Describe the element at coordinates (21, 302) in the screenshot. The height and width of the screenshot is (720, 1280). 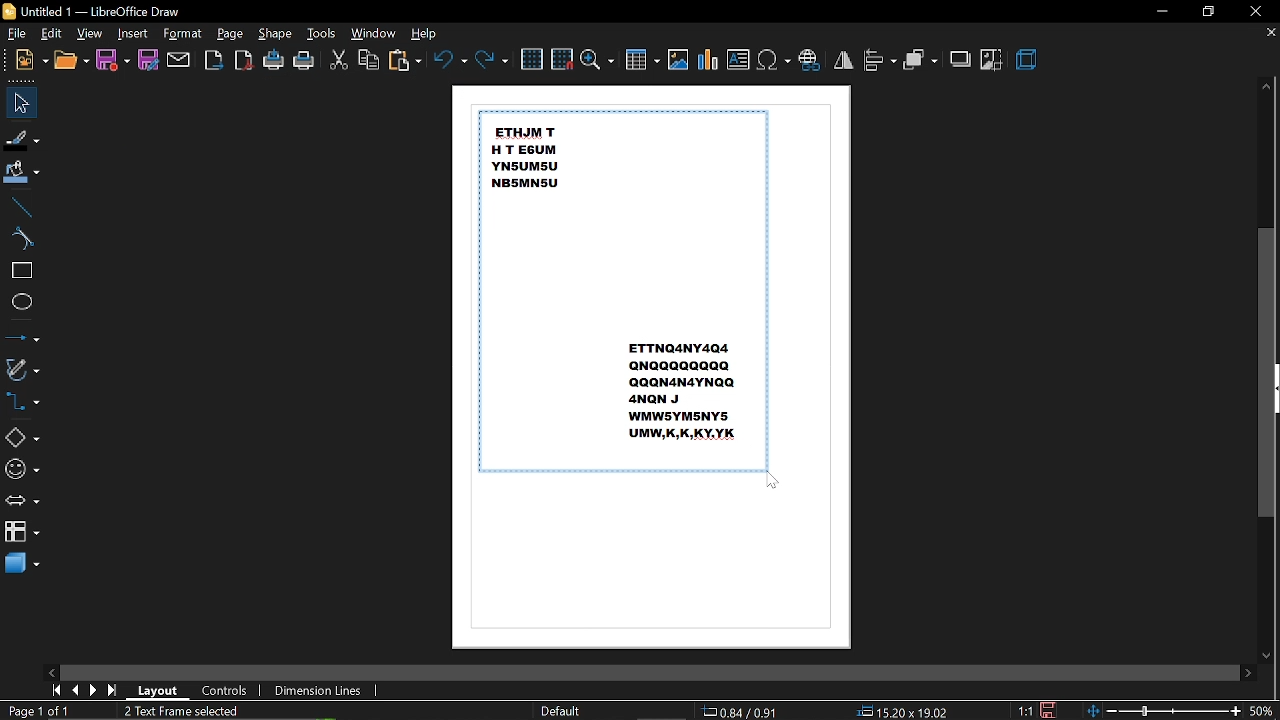
I see `ellipse` at that location.